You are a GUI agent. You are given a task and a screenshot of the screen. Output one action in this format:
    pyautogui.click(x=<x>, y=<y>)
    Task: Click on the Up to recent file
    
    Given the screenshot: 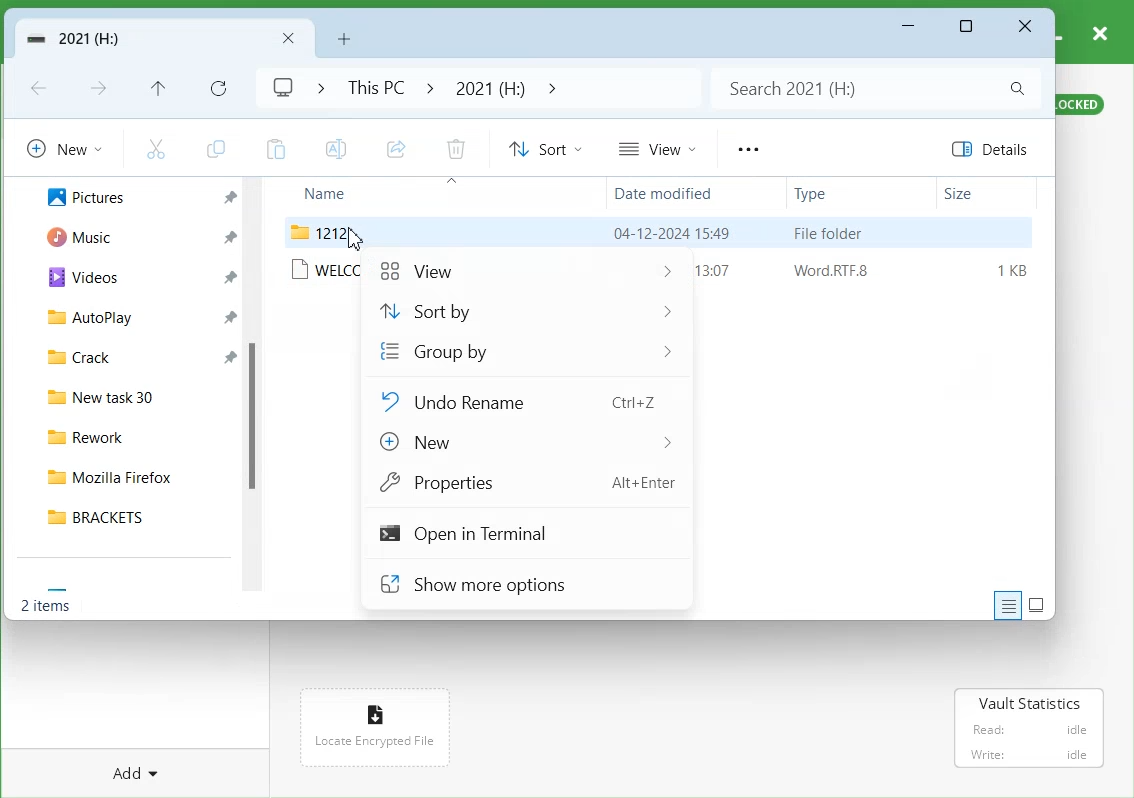 What is the action you would take?
    pyautogui.click(x=157, y=88)
    